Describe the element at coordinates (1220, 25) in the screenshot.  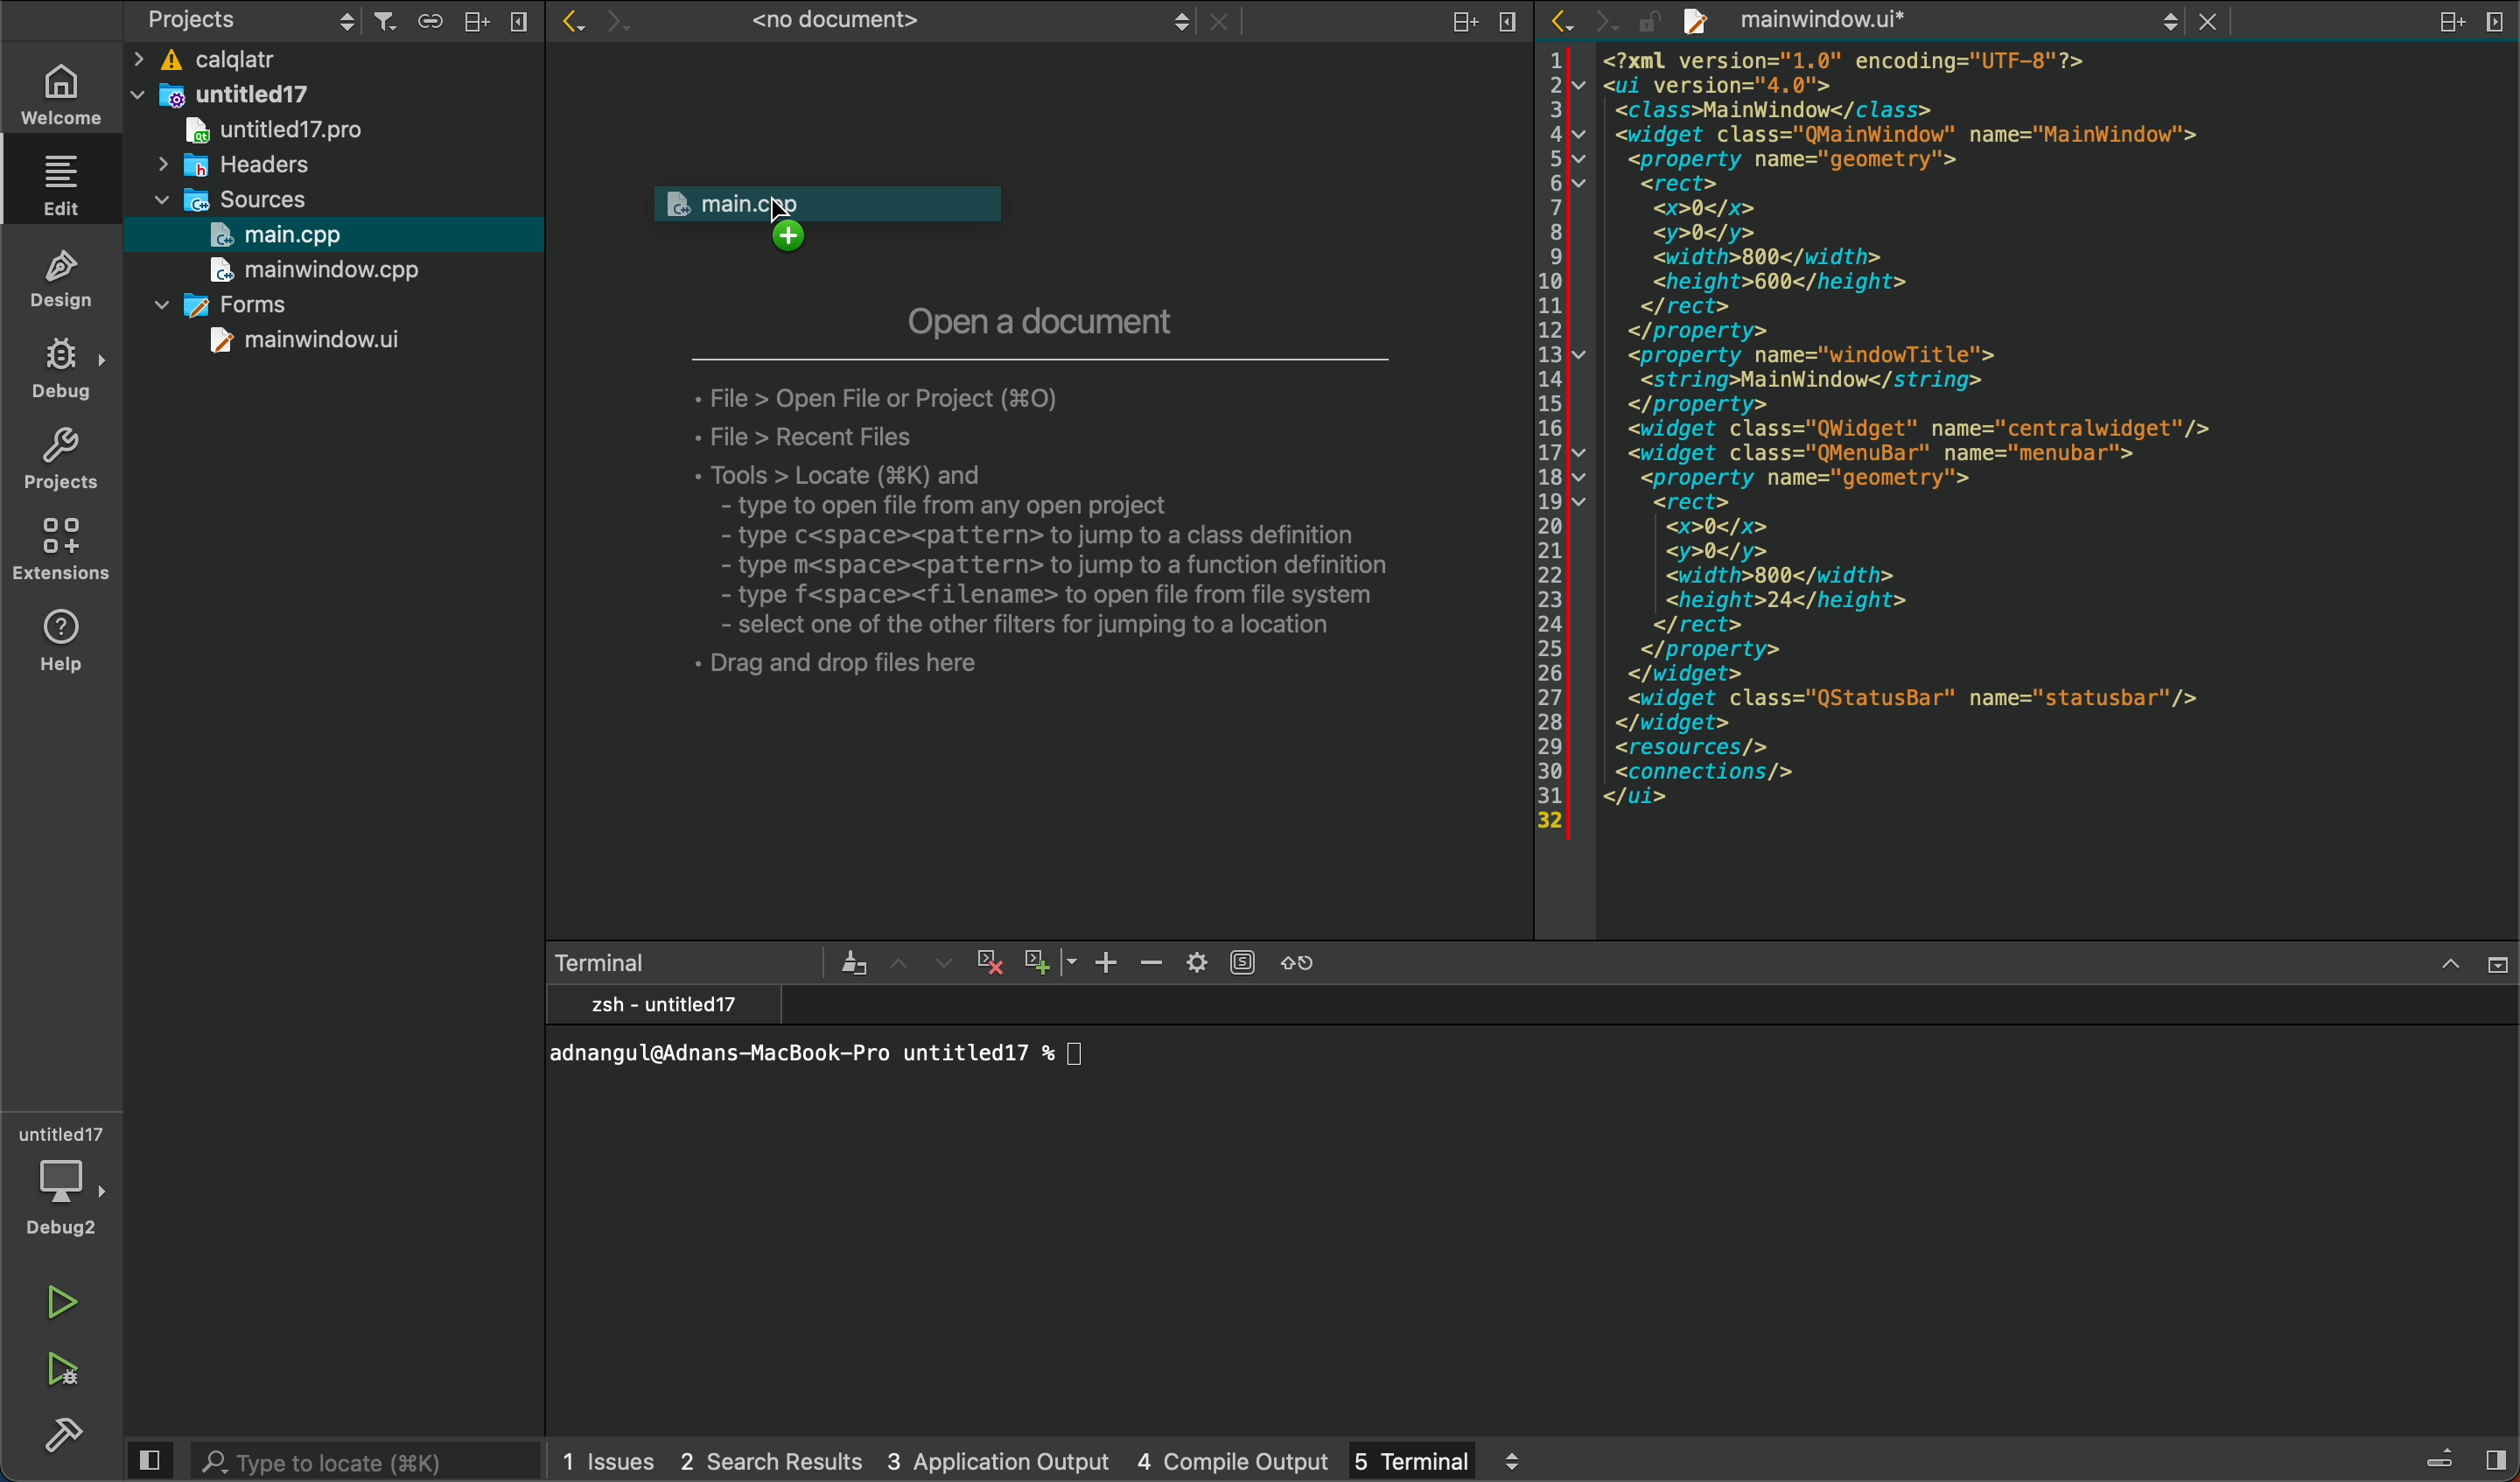
I see `close document` at that location.